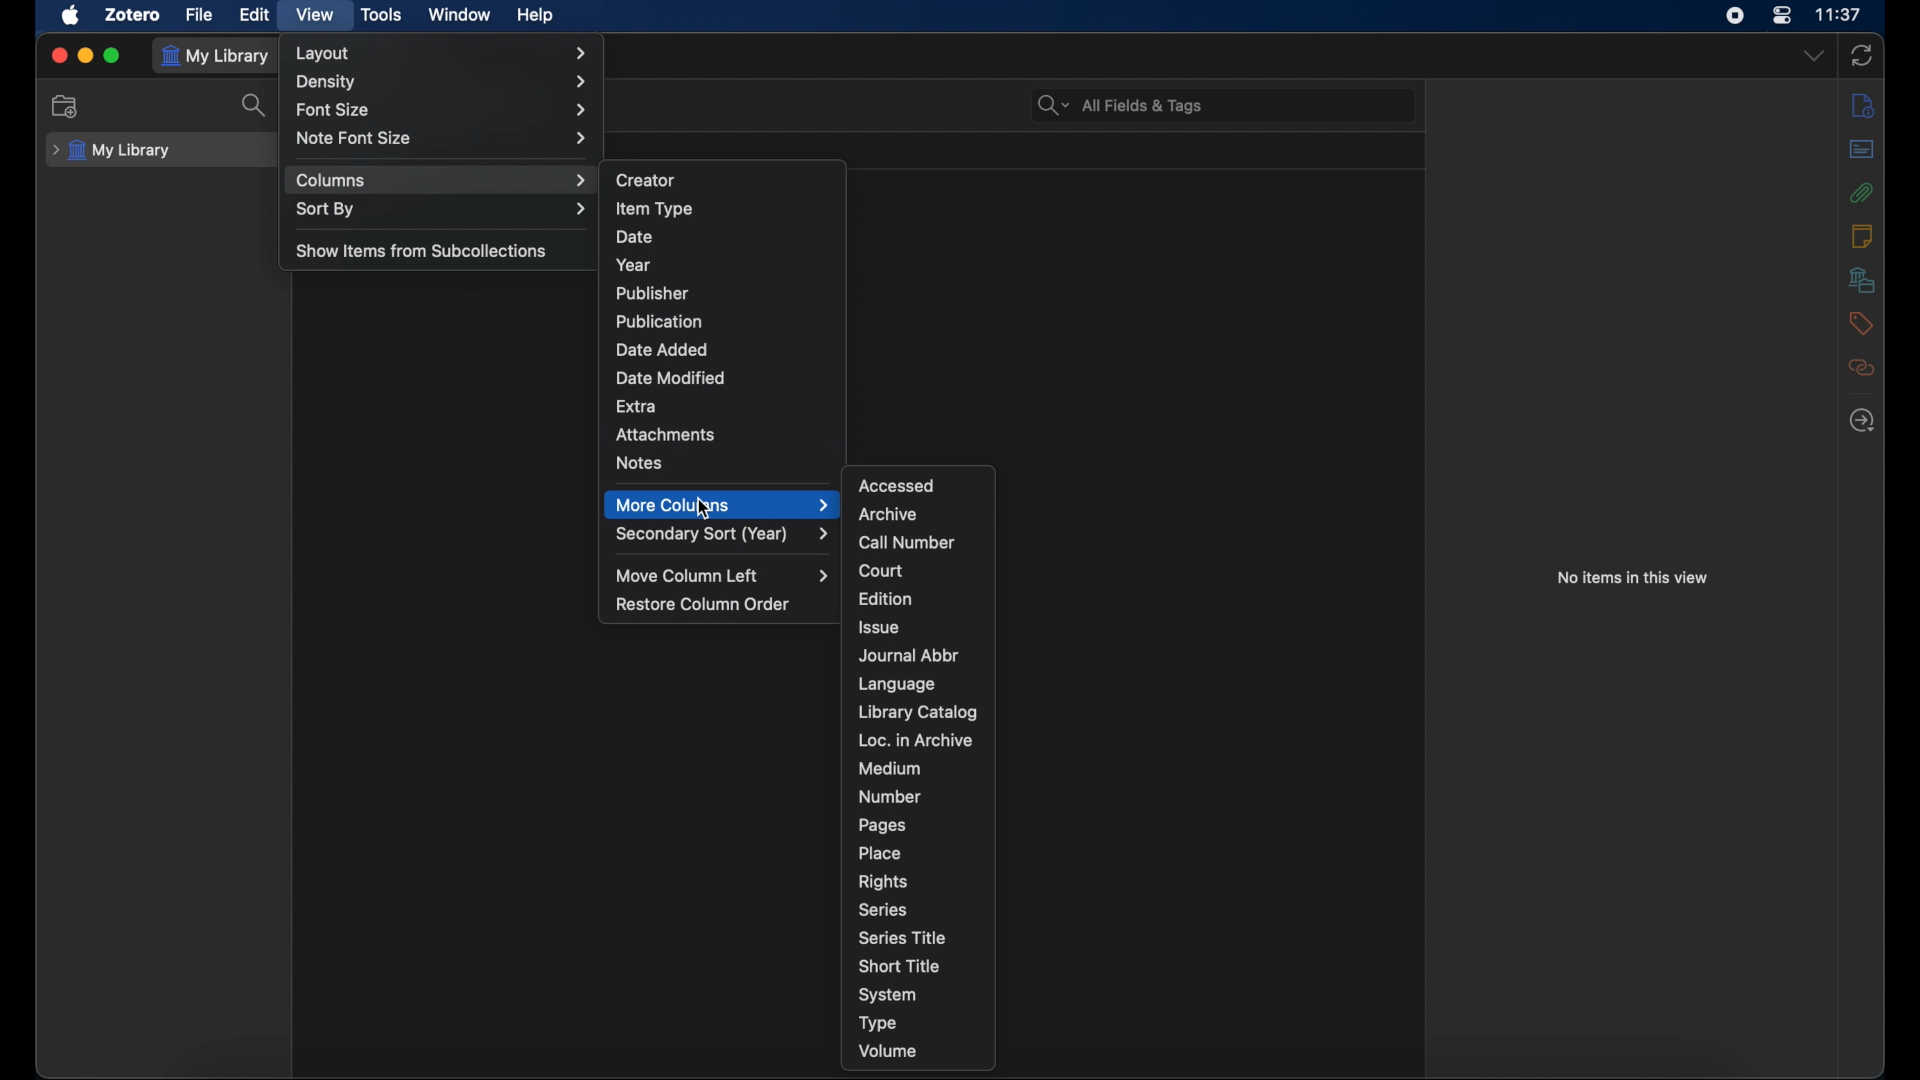  What do you see at coordinates (916, 740) in the screenshot?
I see `loc. in archive` at bounding box center [916, 740].